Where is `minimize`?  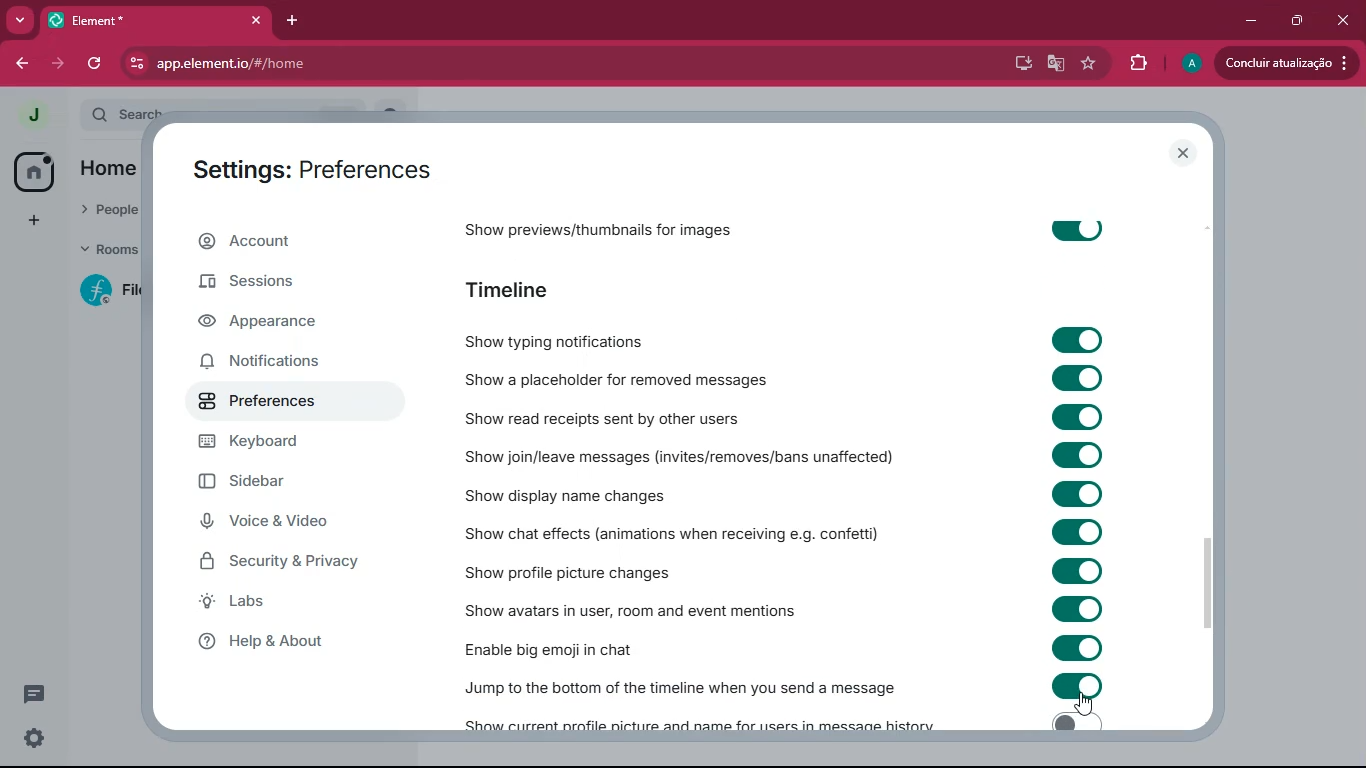 minimize is located at coordinates (1252, 18).